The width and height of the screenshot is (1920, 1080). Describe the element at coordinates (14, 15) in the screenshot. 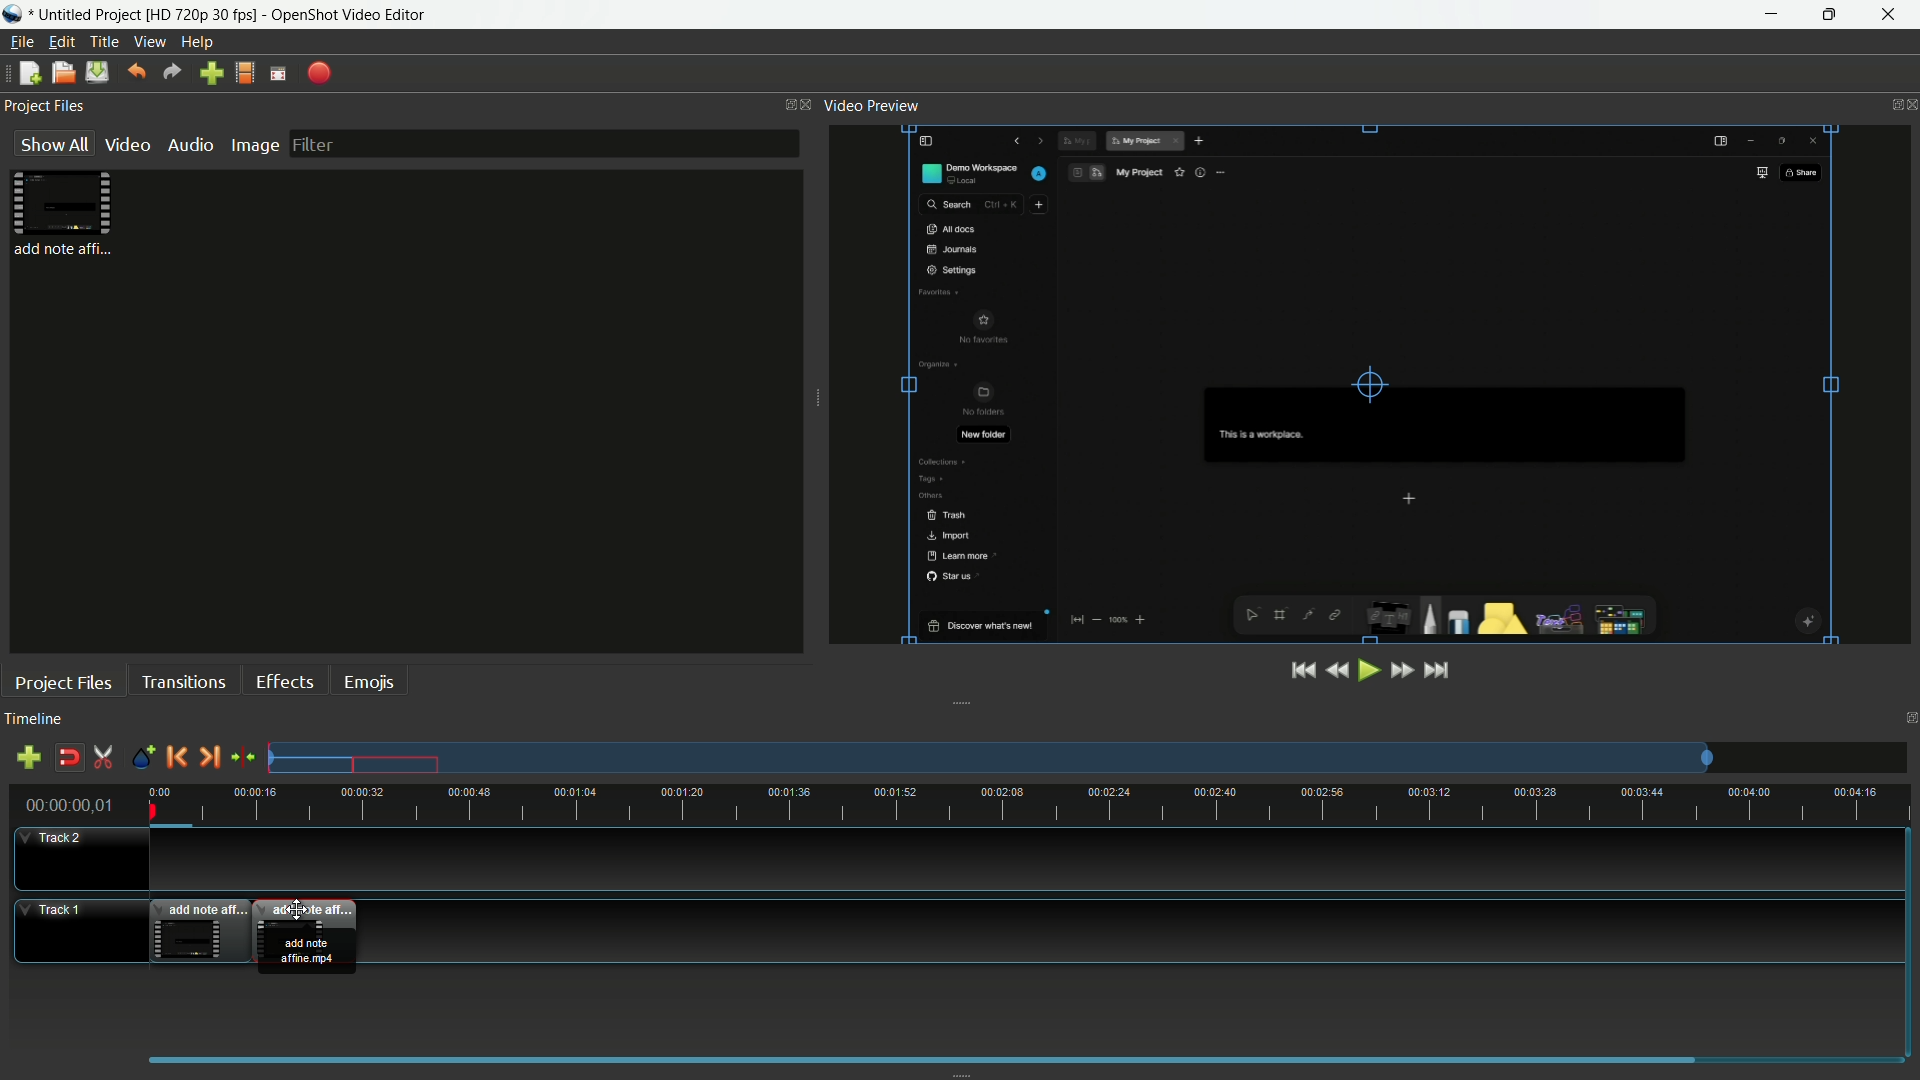

I see `app icon` at that location.